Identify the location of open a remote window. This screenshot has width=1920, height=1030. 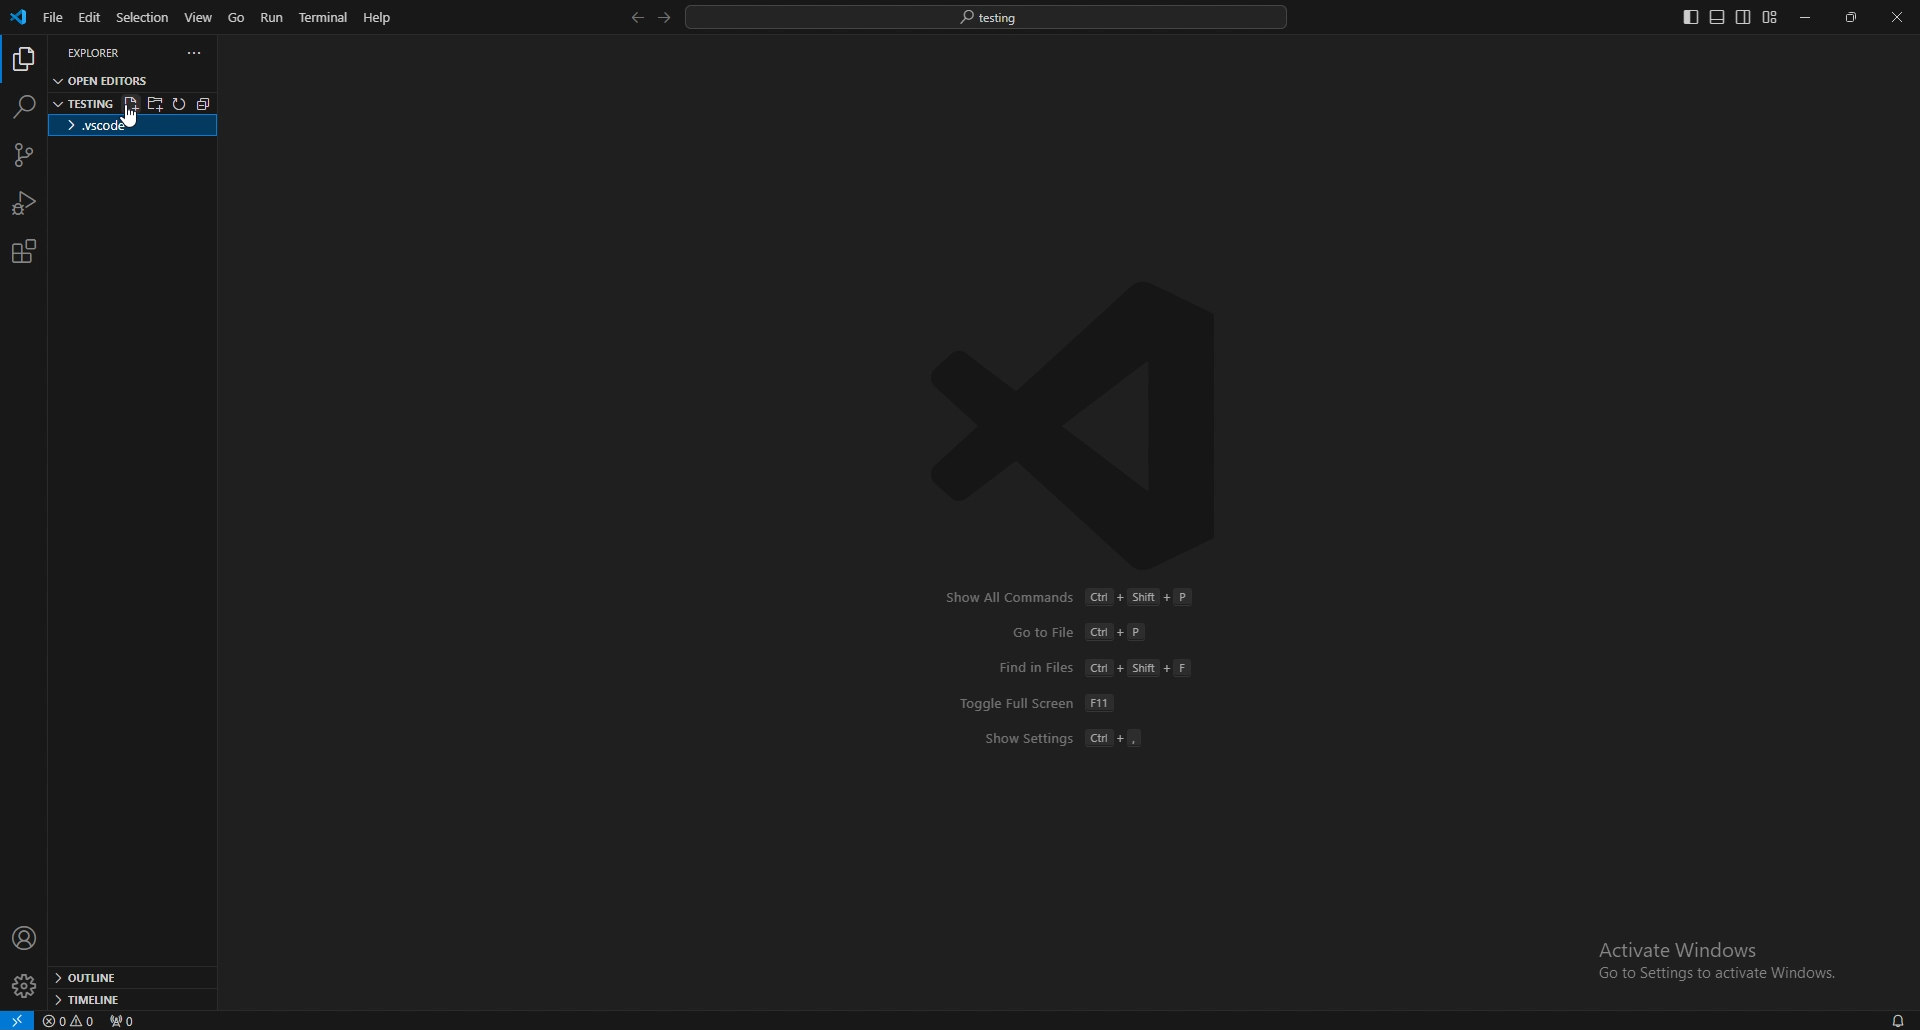
(16, 1019).